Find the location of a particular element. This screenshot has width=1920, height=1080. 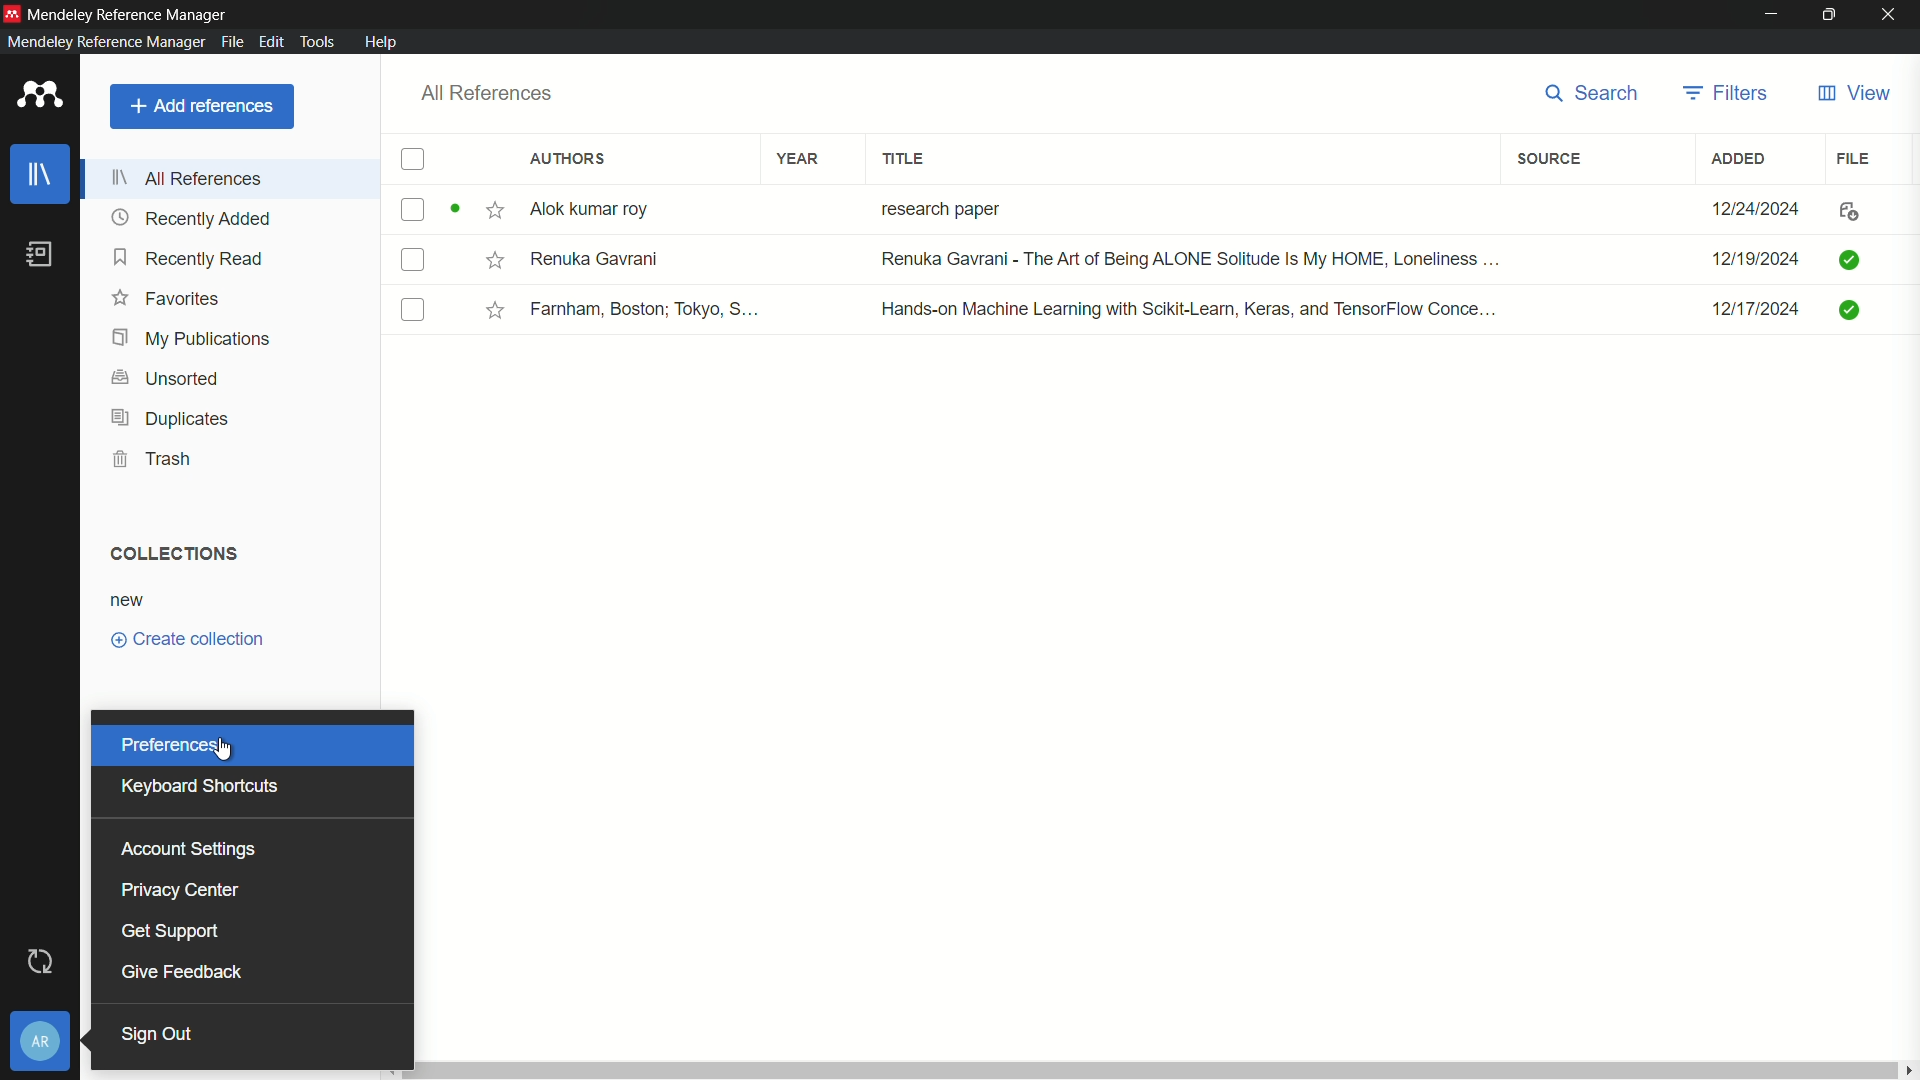

book-1 is located at coordinates (1208, 209).